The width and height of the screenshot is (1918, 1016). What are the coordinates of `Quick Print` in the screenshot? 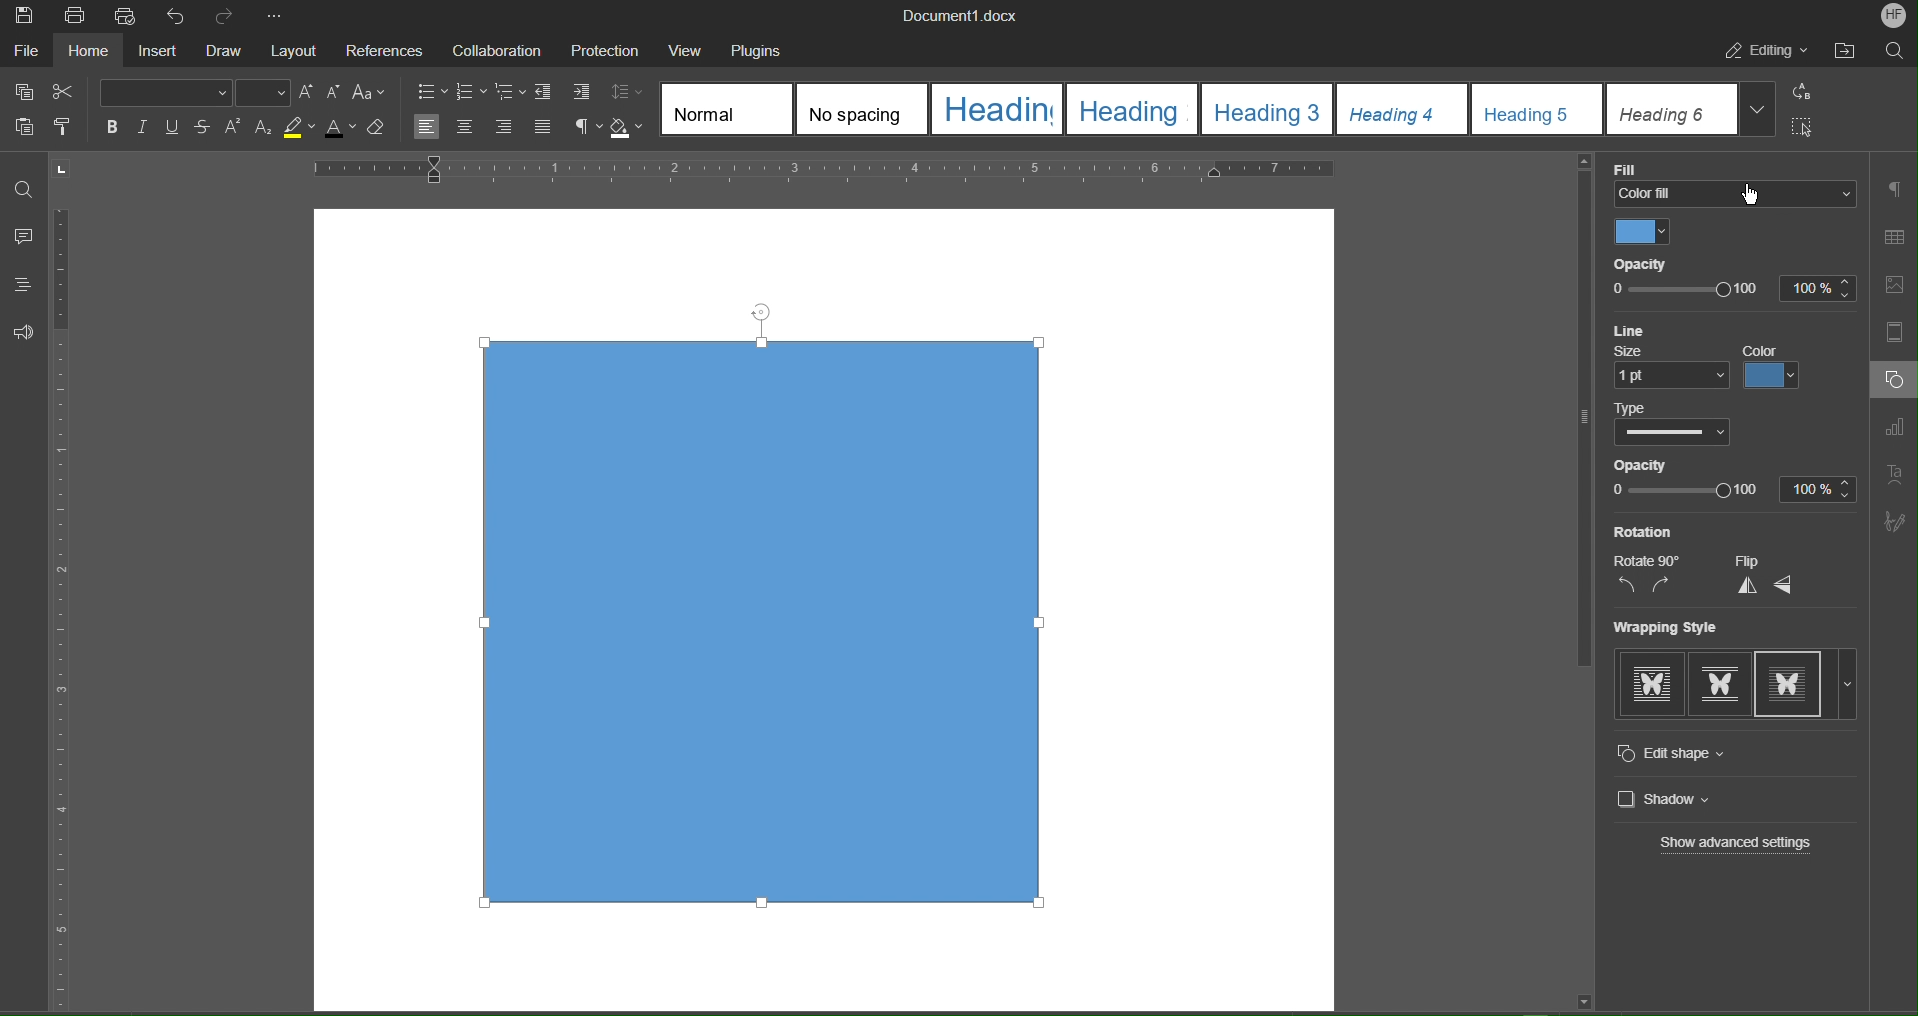 It's located at (125, 16).